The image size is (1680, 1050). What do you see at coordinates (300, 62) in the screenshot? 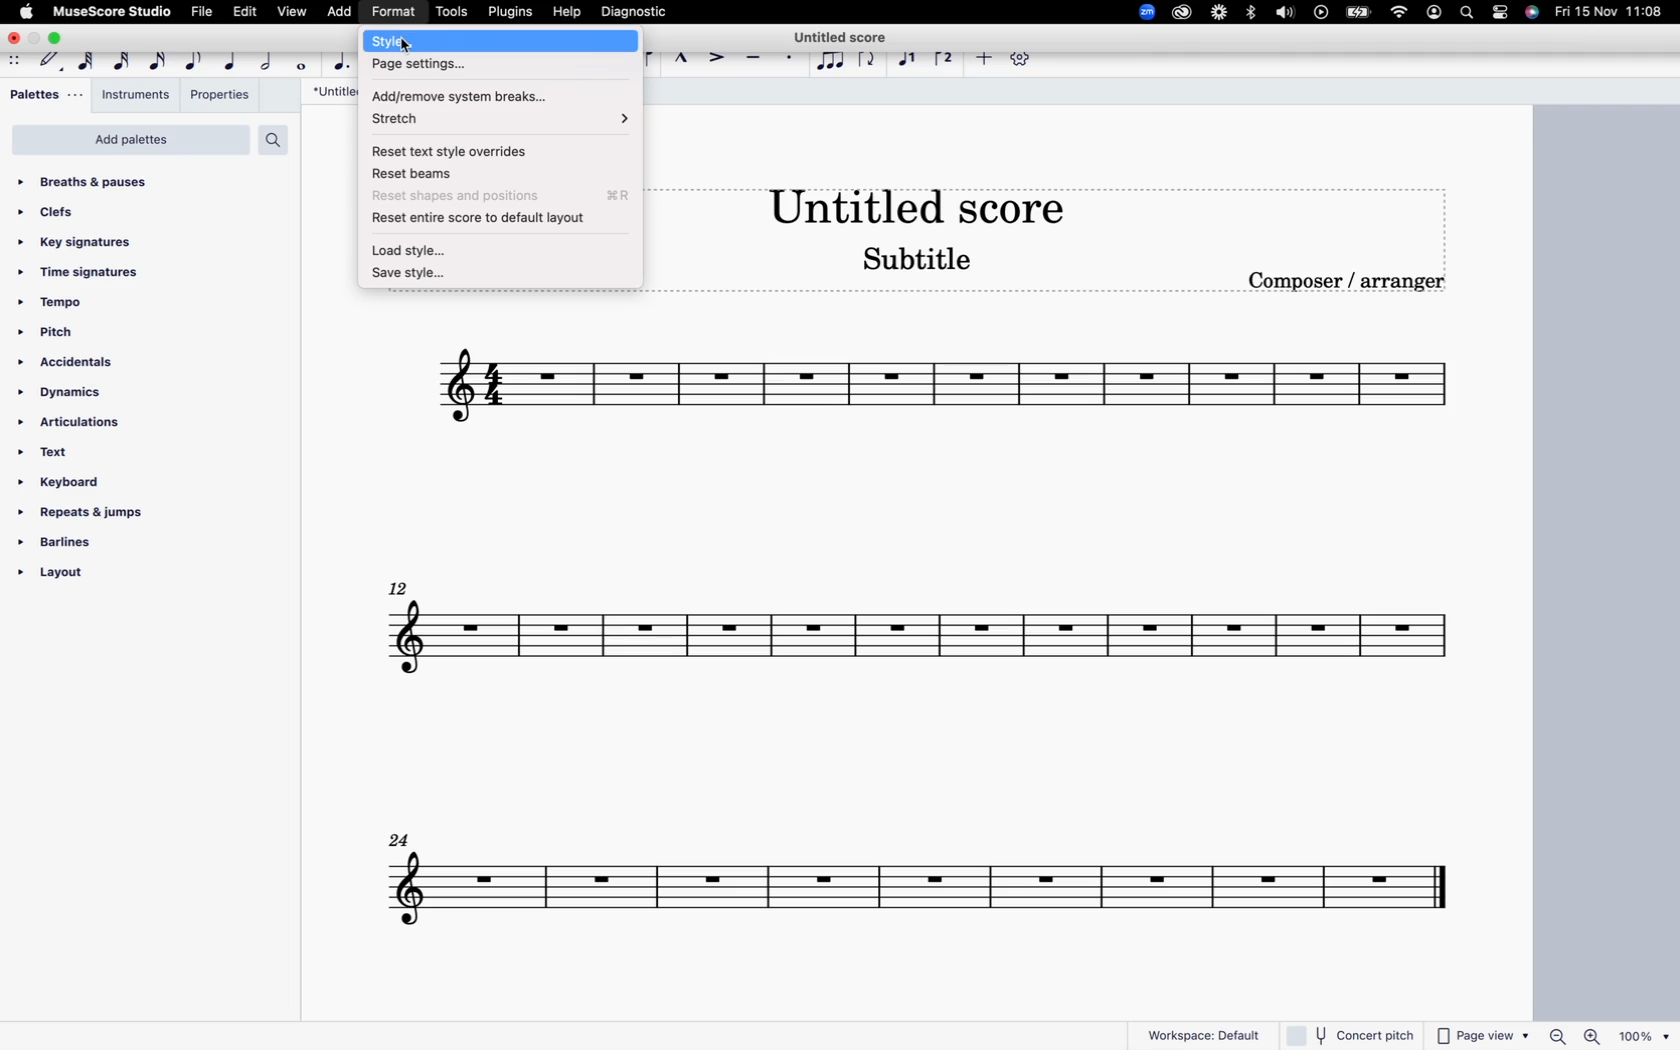
I see `full note` at bounding box center [300, 62].